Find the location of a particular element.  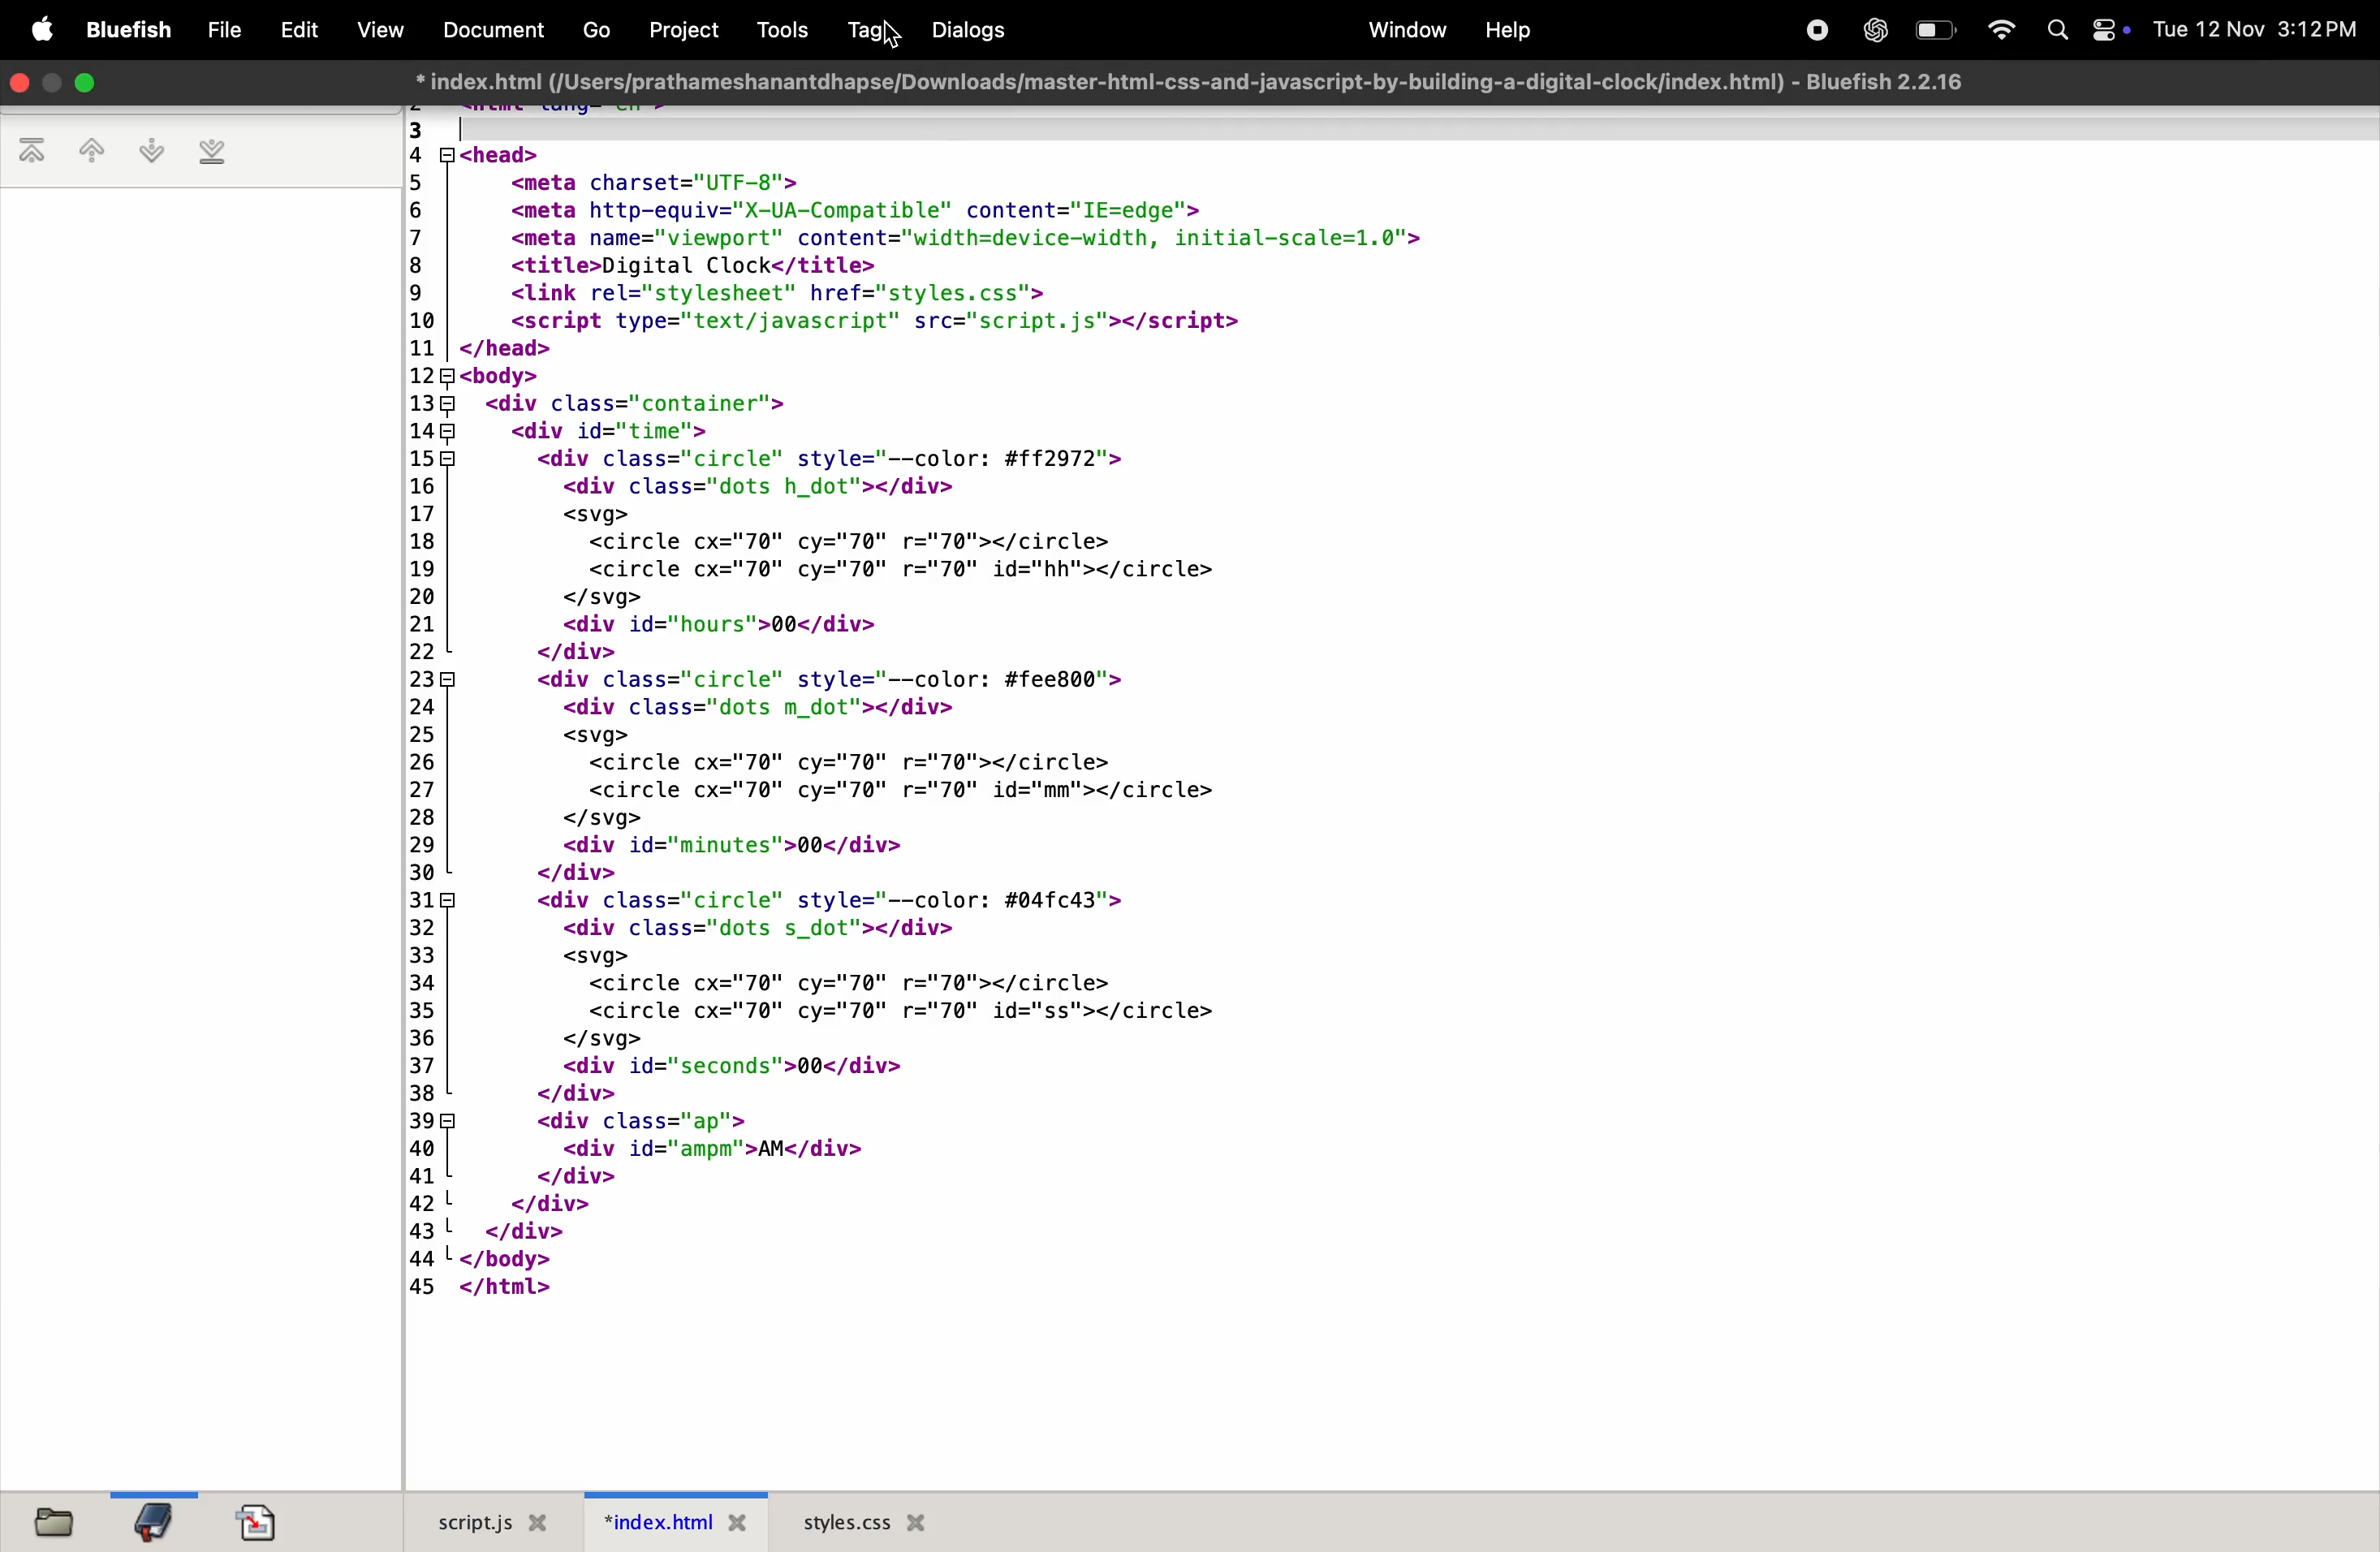

last bookmark is located at coordinates (212, 152).